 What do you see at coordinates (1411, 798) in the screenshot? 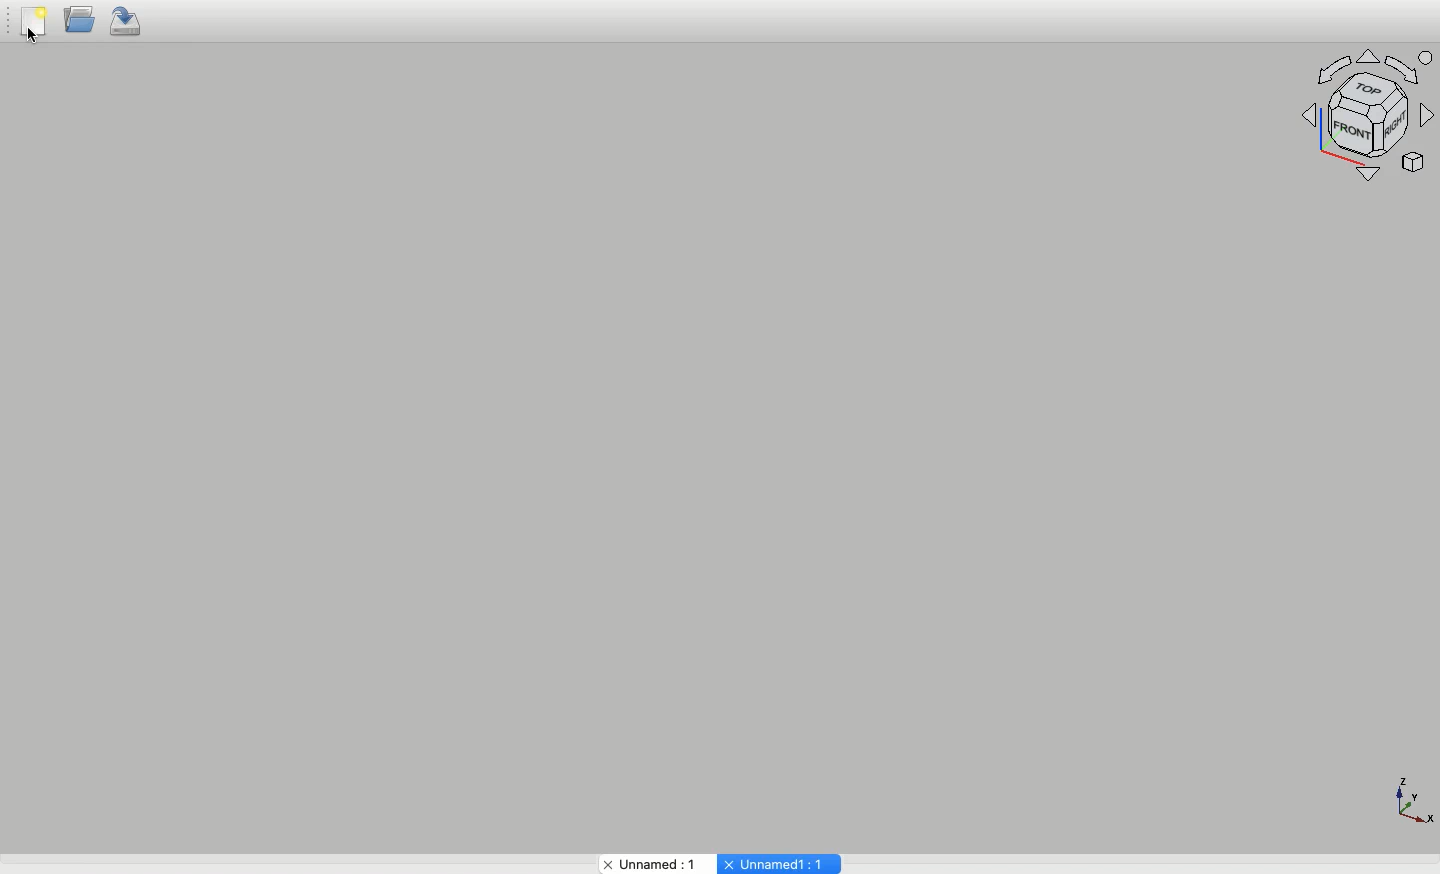
I see `Axis` at bounding box center [1411, 798].